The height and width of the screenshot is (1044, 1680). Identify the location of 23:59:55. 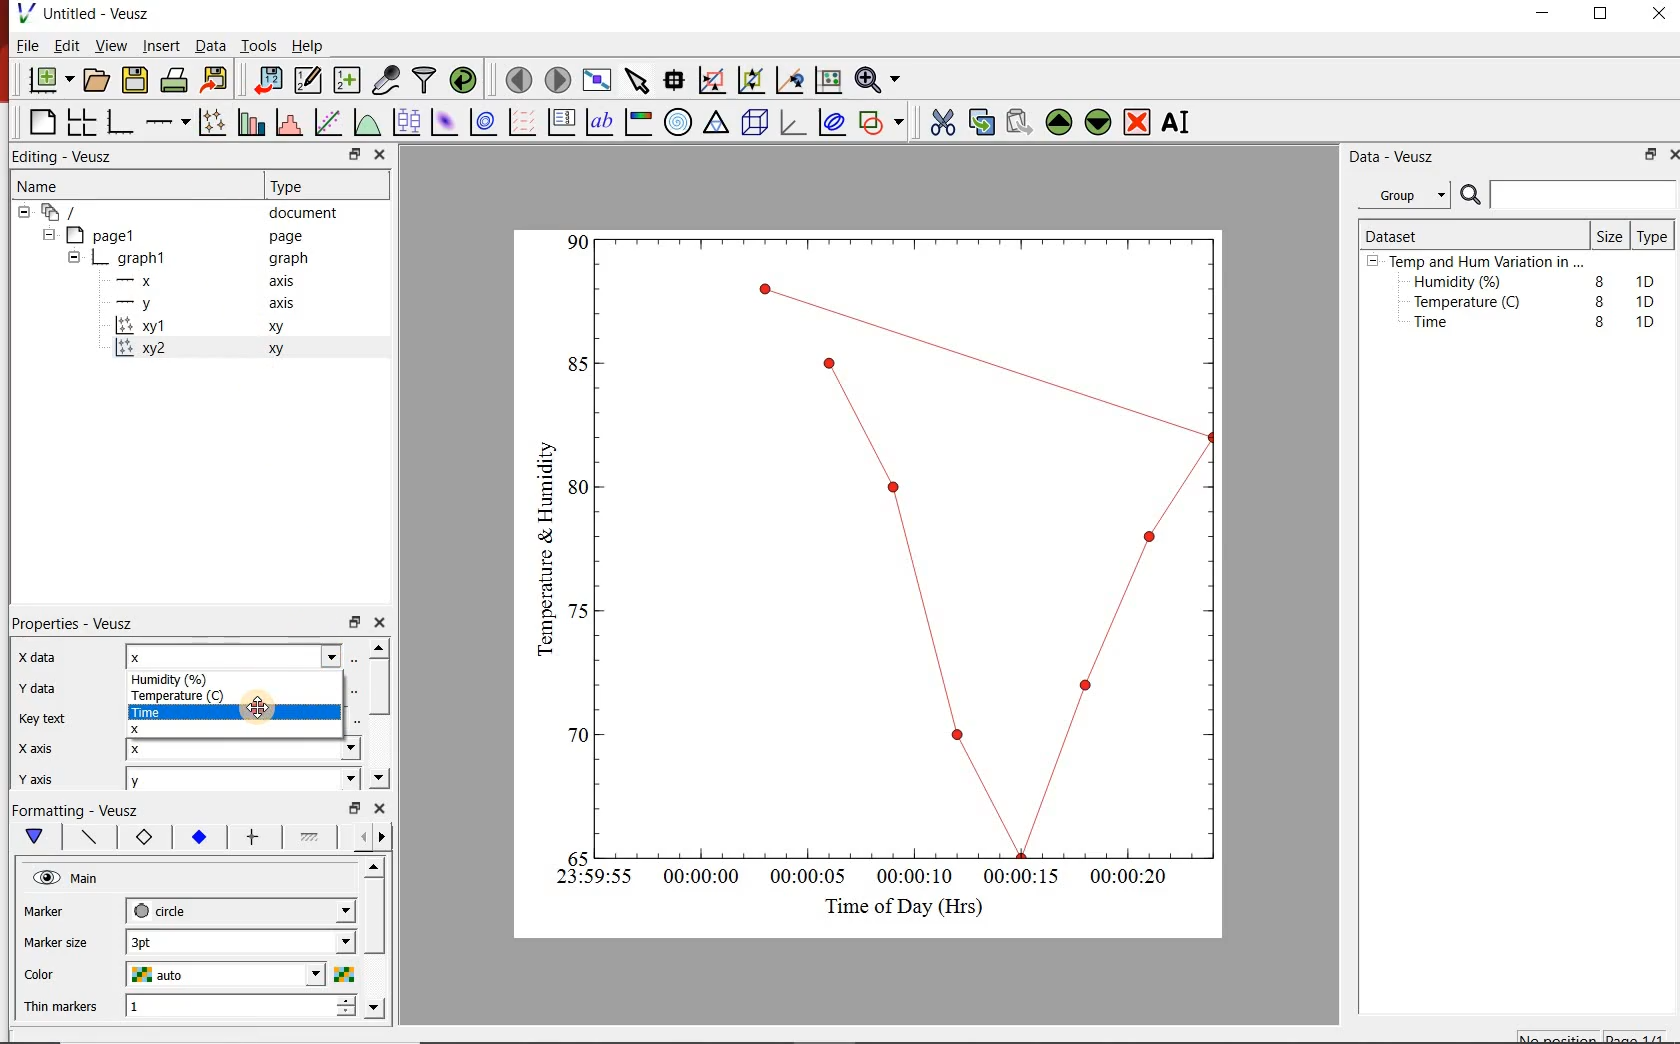
(586, 878).